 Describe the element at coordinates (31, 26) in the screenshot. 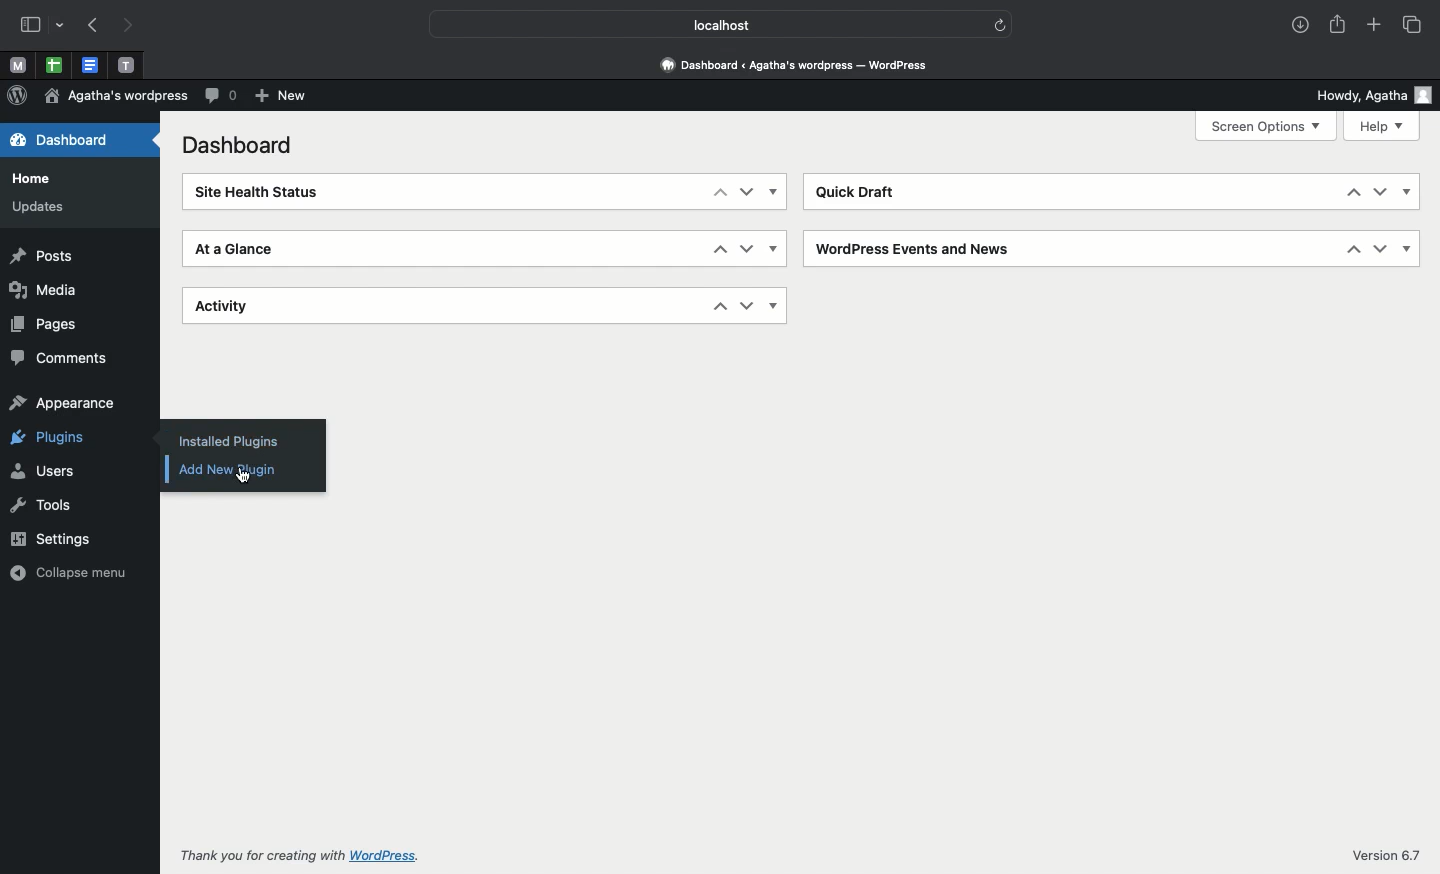

I see `Sidebar` at that location.